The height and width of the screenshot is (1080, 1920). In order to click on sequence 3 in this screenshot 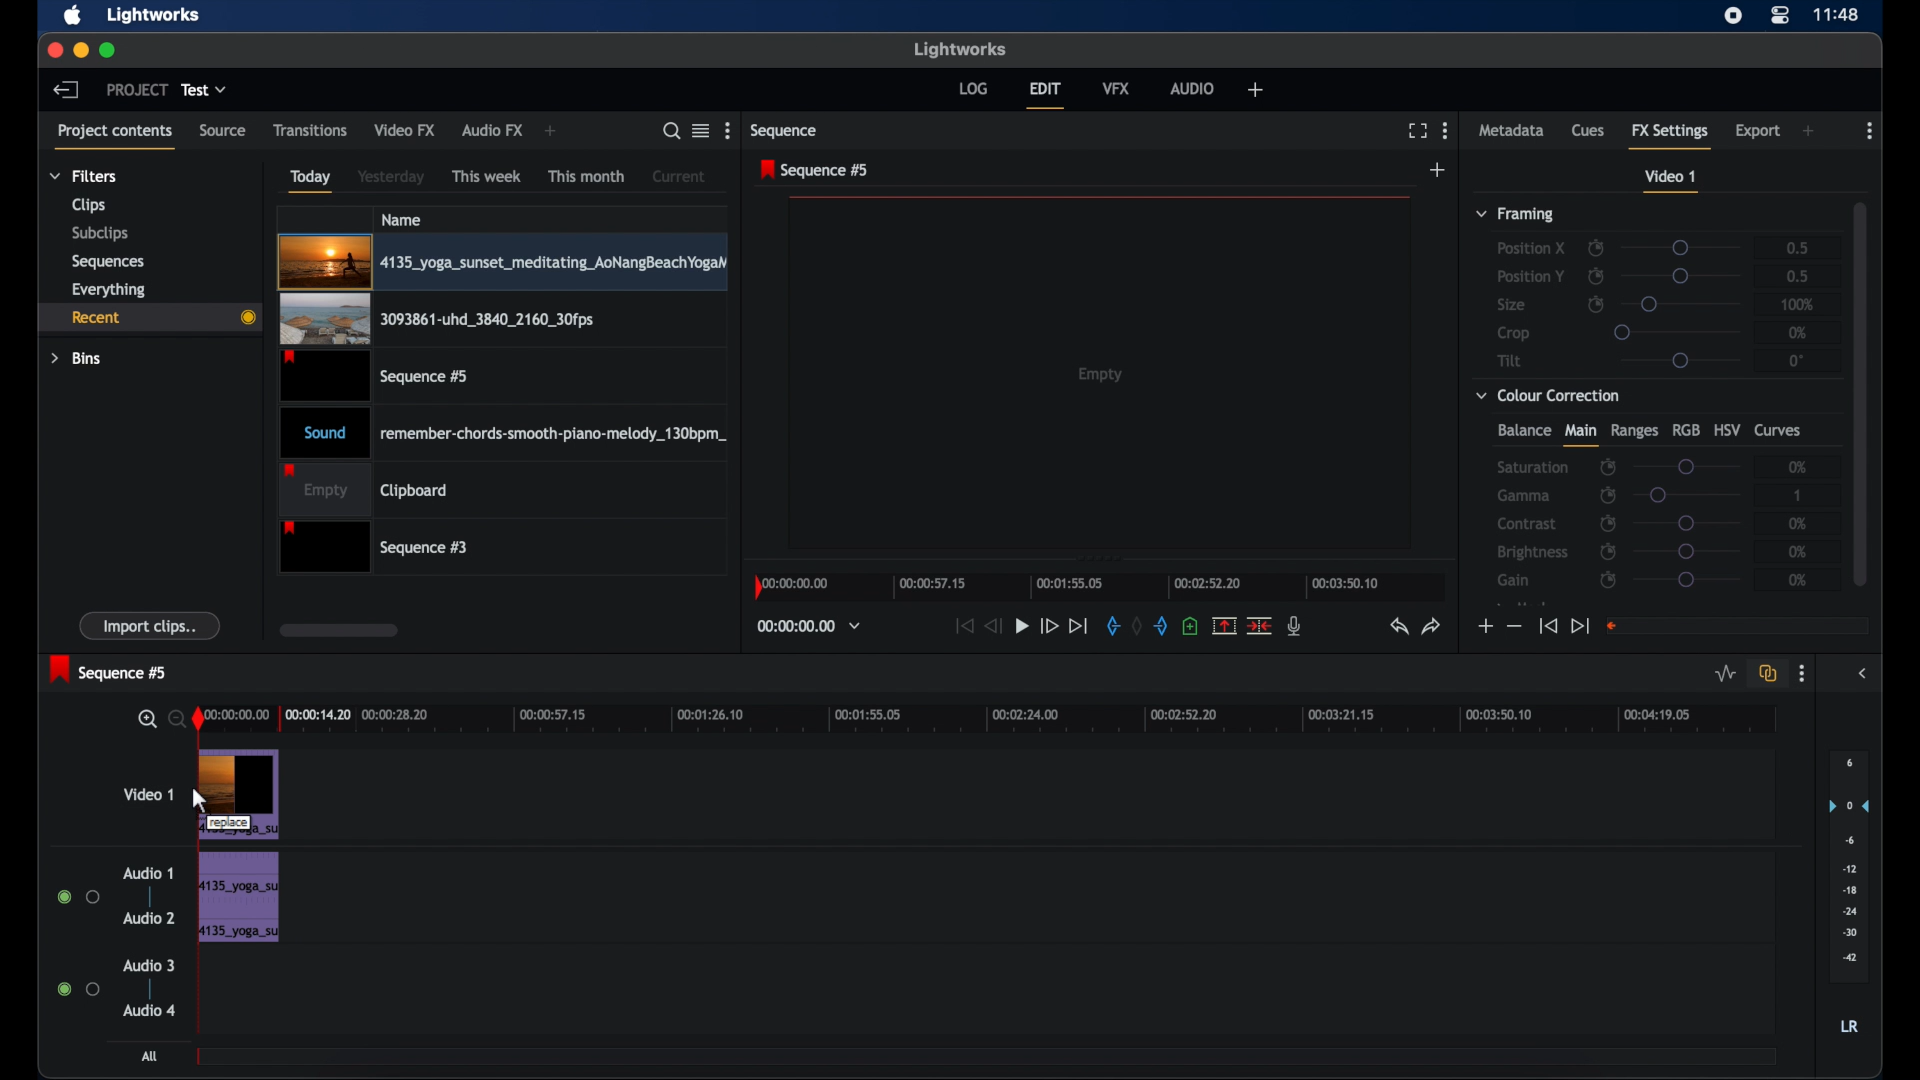, I will do `click(374, 546)`.